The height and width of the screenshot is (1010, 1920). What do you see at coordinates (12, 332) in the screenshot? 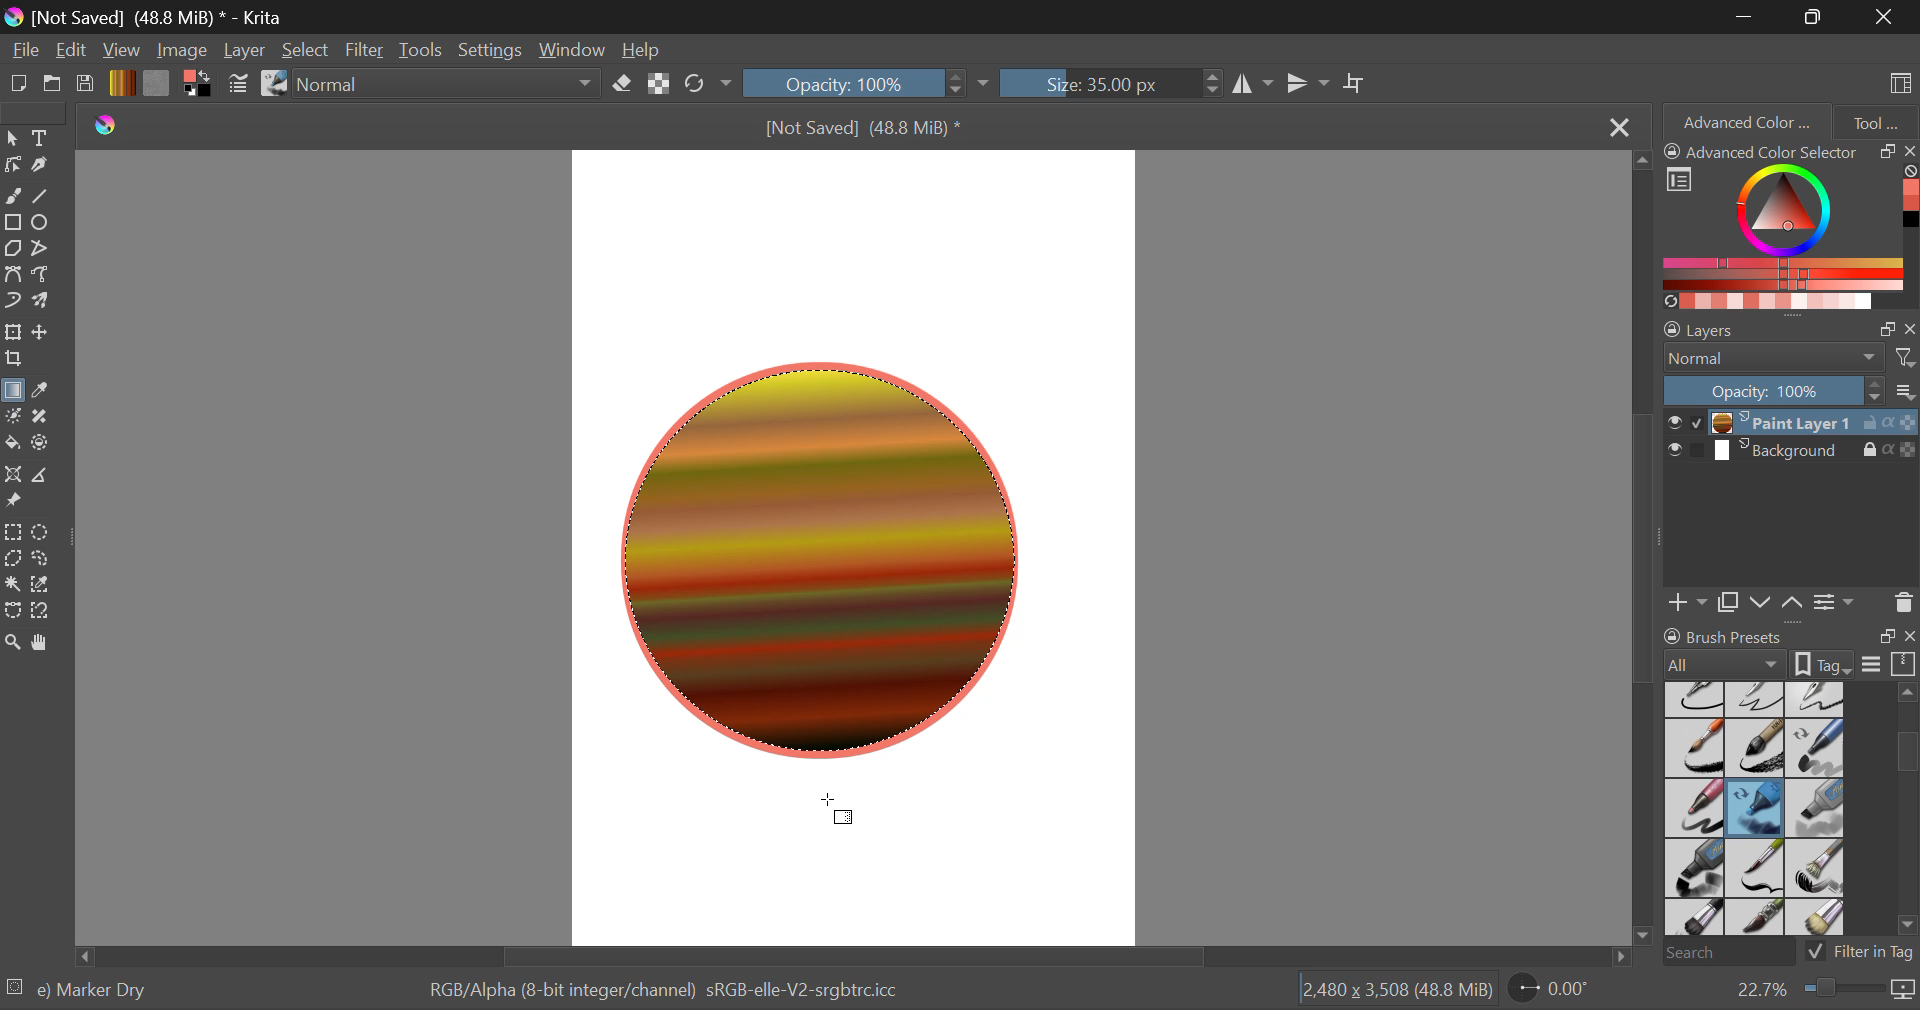
I see `Transform a layer` at bounding box center [12, 332].